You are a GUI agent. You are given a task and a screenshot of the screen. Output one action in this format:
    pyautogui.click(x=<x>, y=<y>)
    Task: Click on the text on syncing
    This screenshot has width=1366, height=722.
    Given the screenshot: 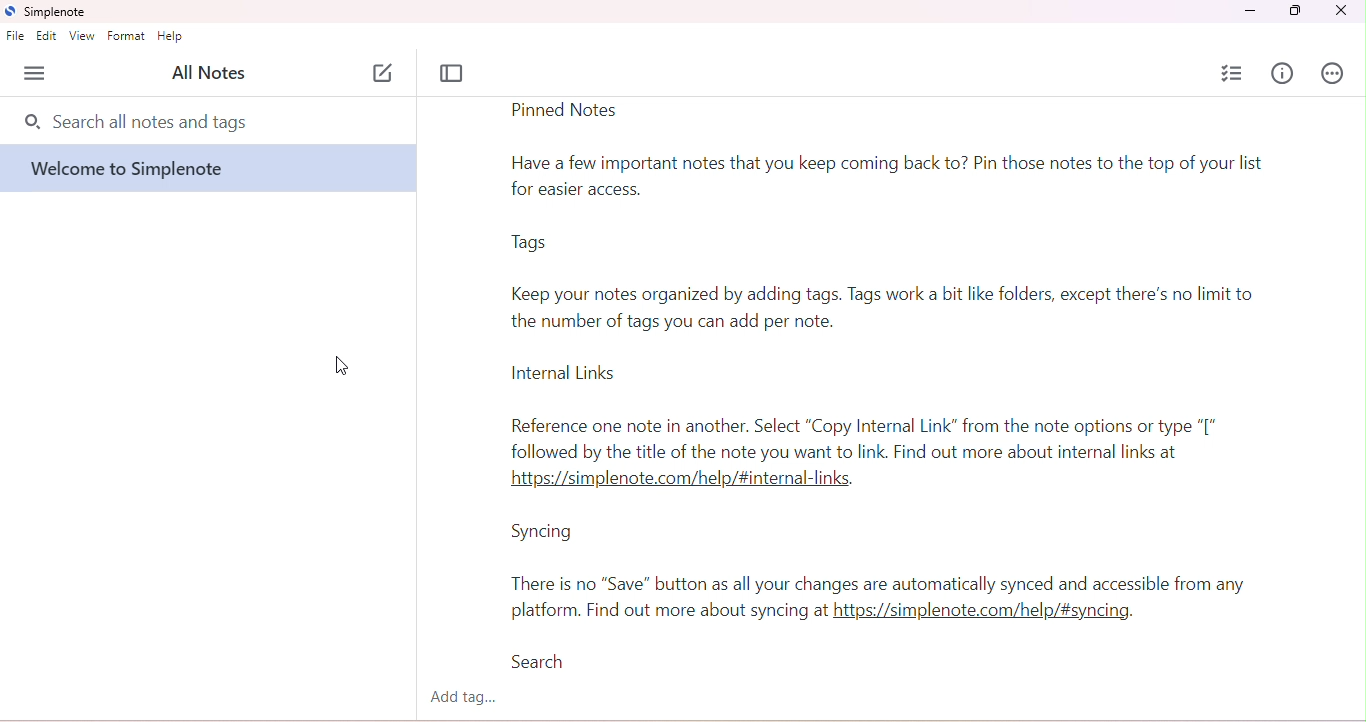 What is the action you would take?
    pyautogui.click(x=877, y=598)
    